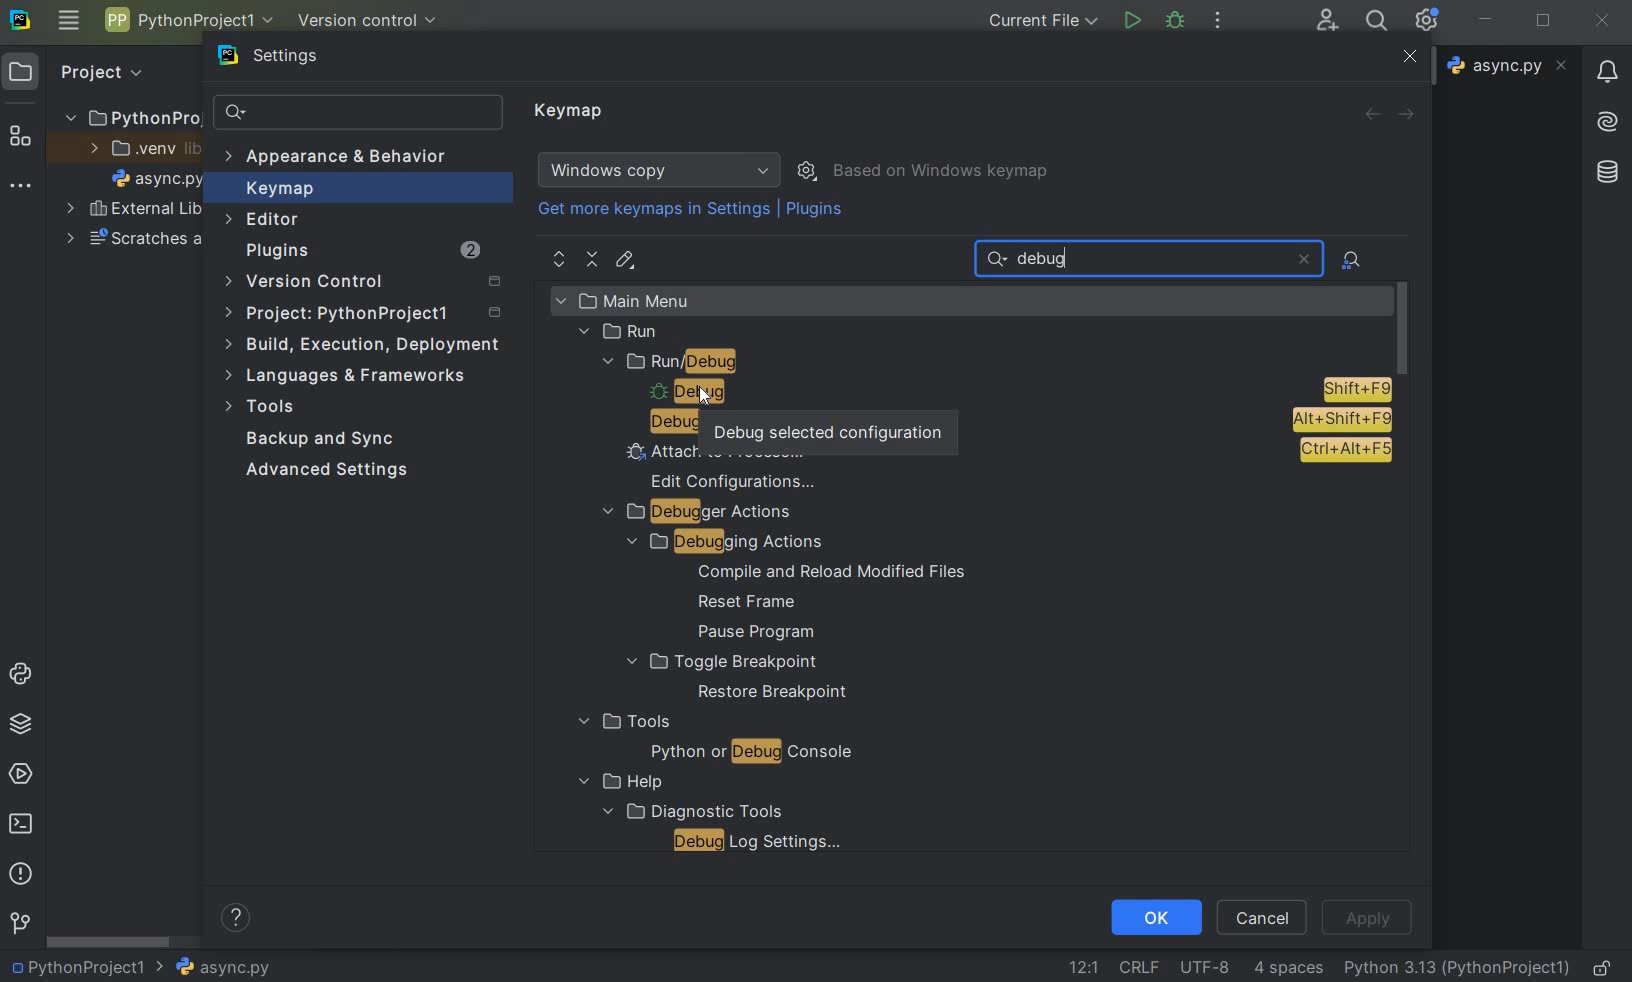 The image size is (1632, 982). I want to click on edit shortcut, so click(624, 260).